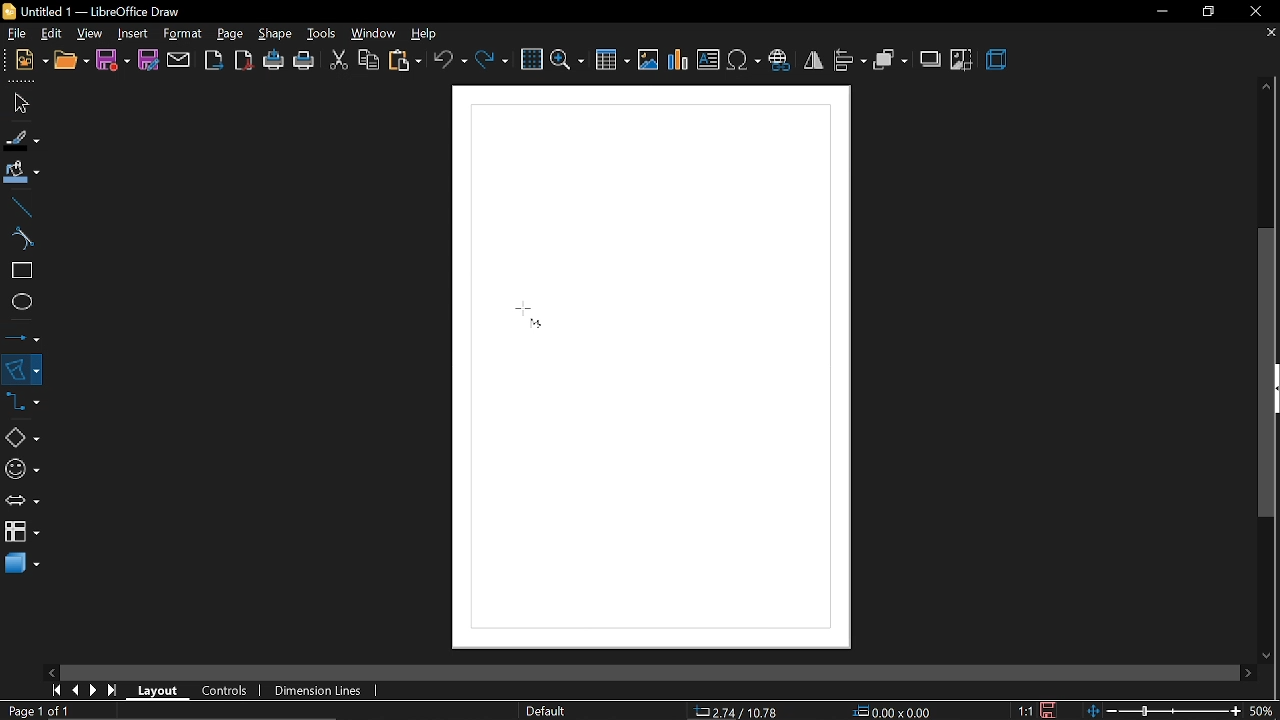 The height and width of the screenshot is (720, 1280). I want to click on copy, so click(366, 60).